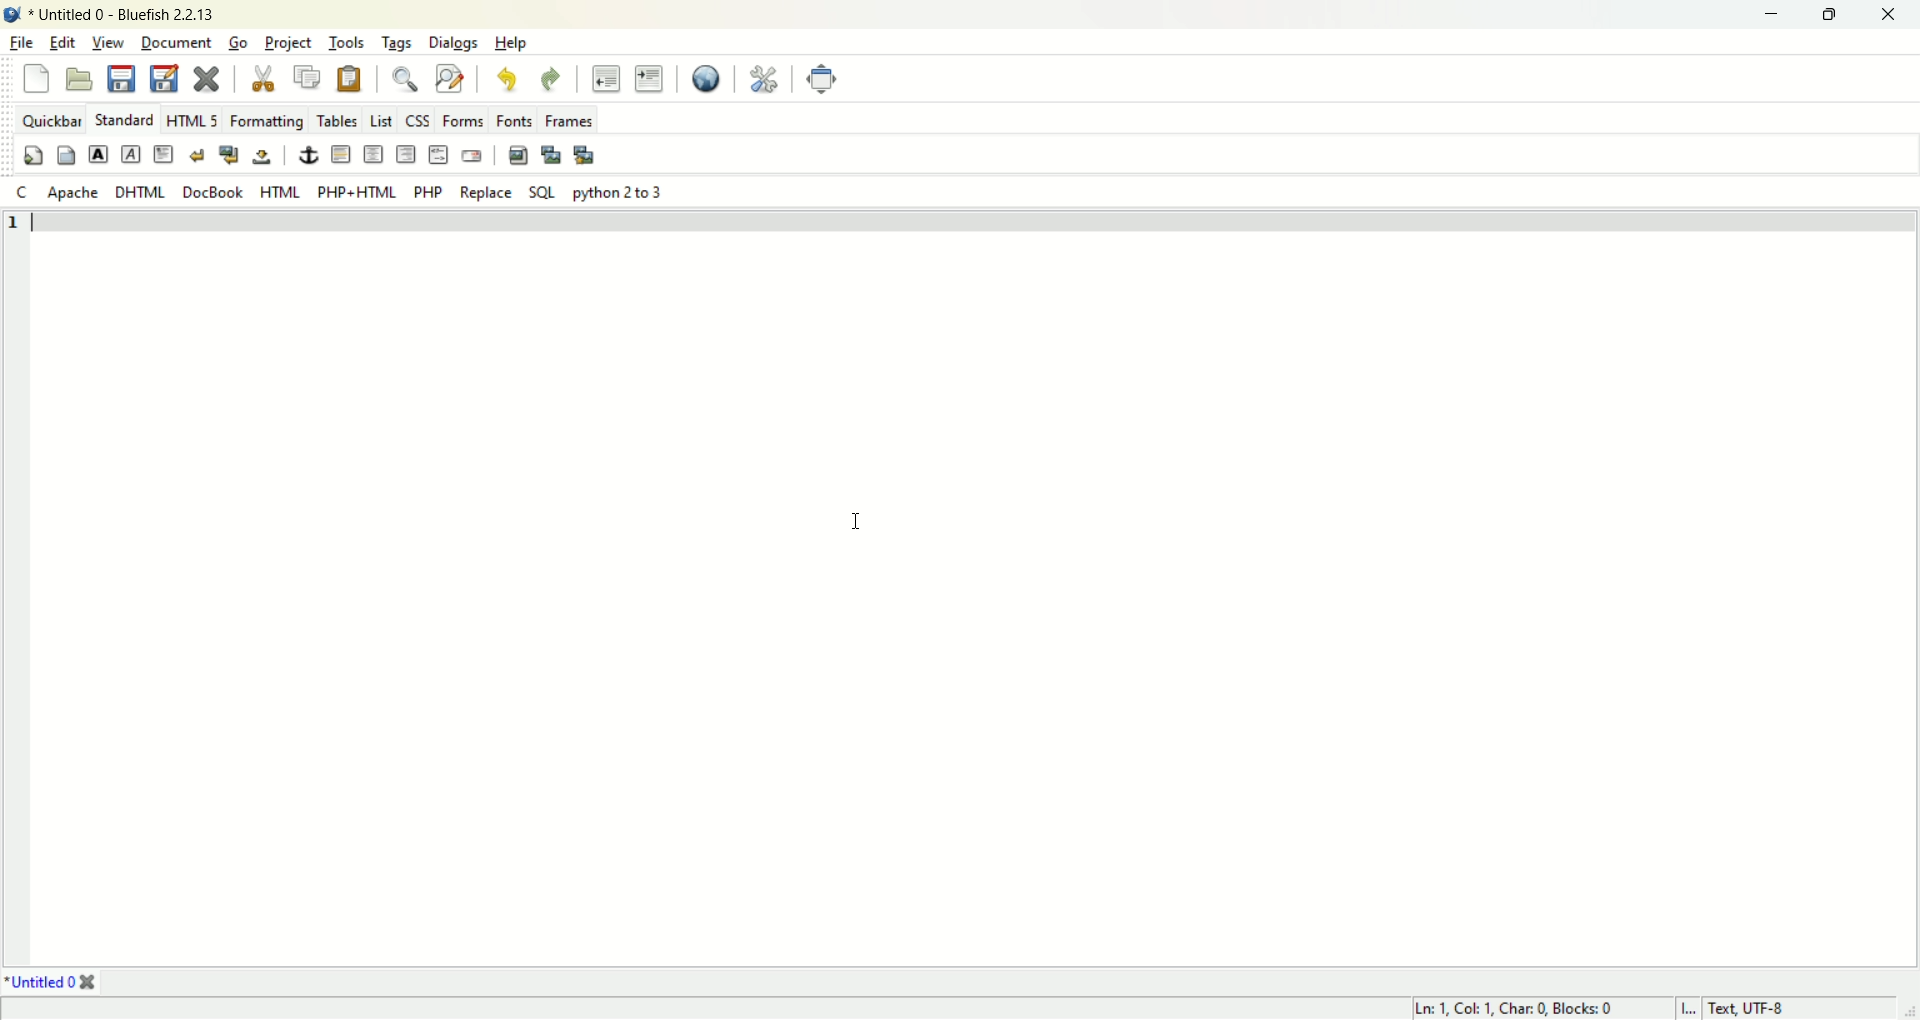 The height and width of the screenshot is (1020, 1920). I want to click on css, so click(417, 119).